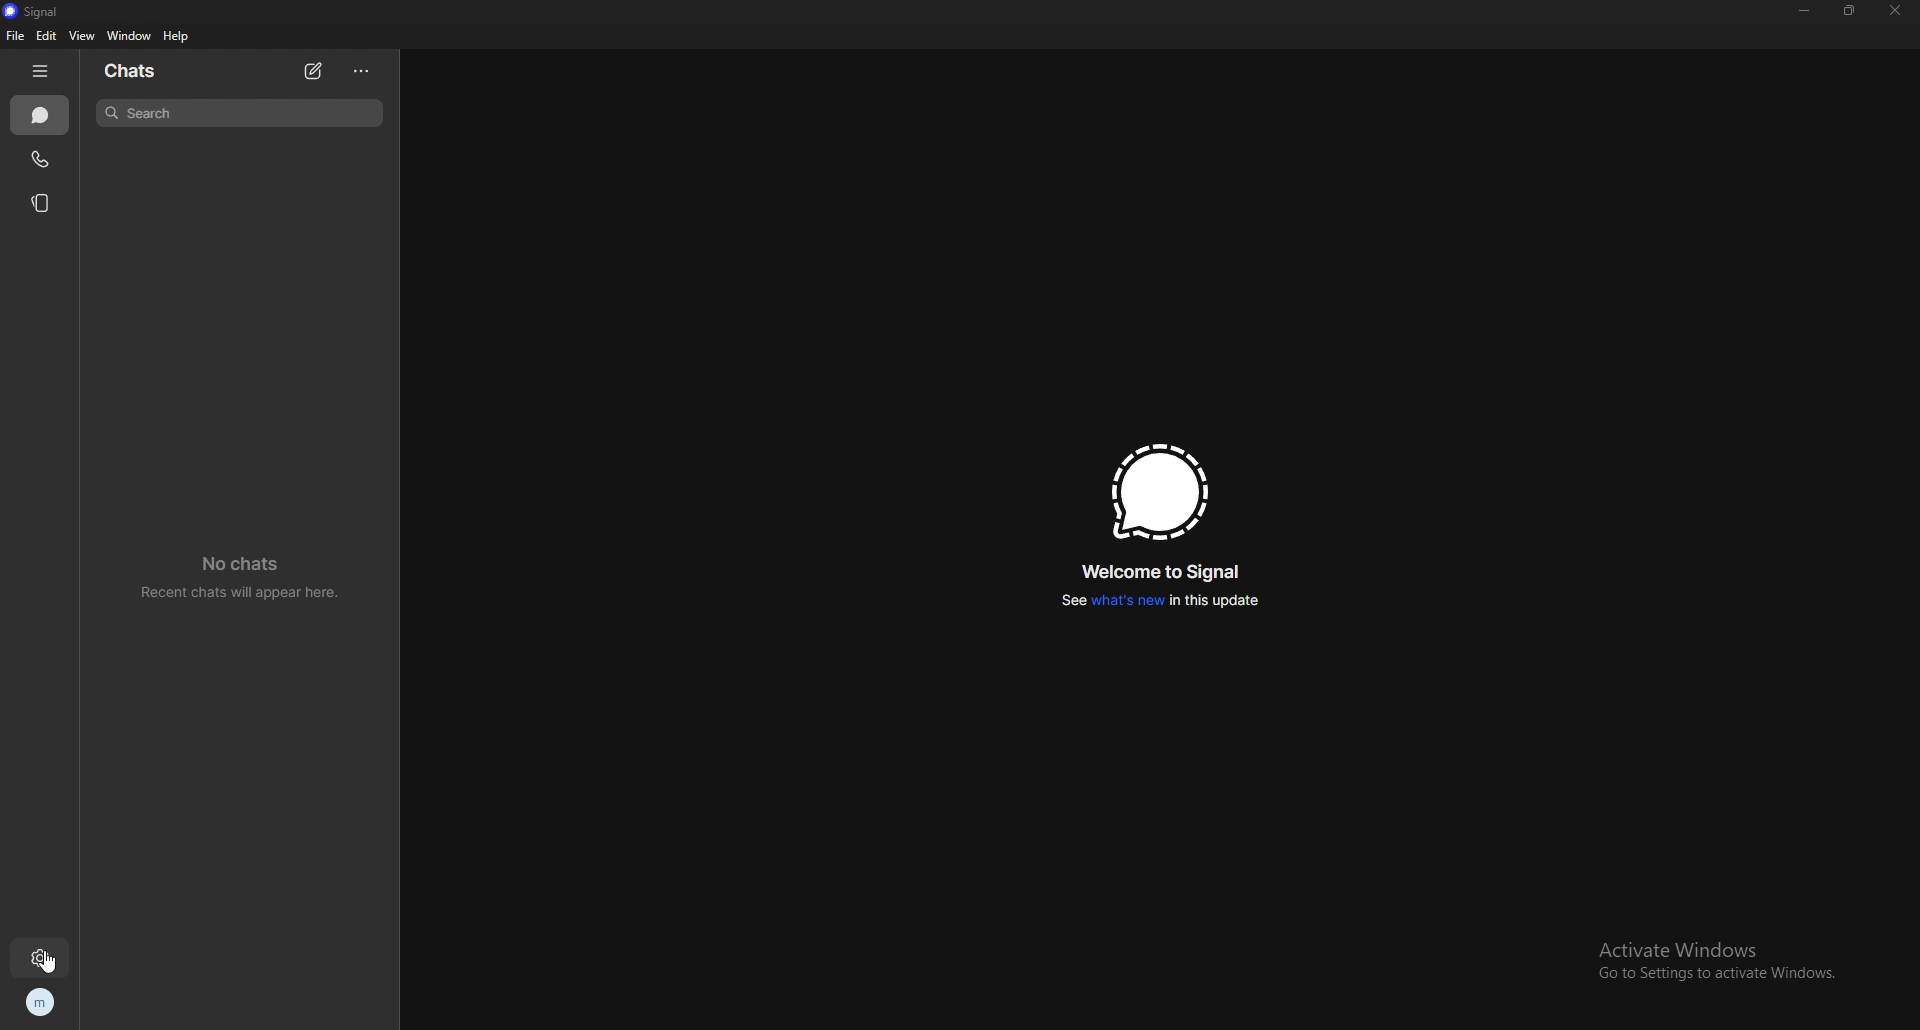 The height and width of the screenshot is (1030, 1920). Describe the element at coordinates (131, 36) in the screenshot. I see `window` at that location.